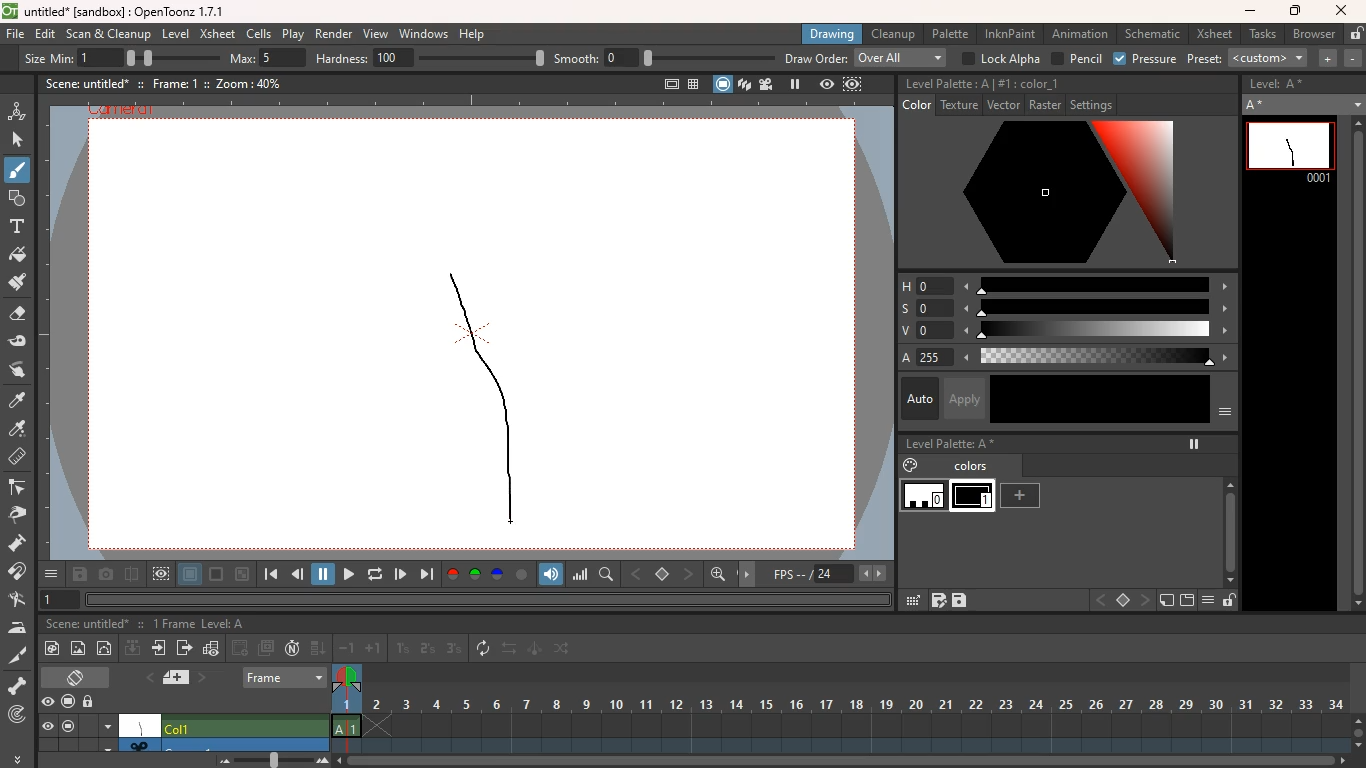 This screenshot has height=768, width=1366. What do you see at coordinates (19, 369) in the screenshot?
I see `swap` at bounding box center [19, 369].